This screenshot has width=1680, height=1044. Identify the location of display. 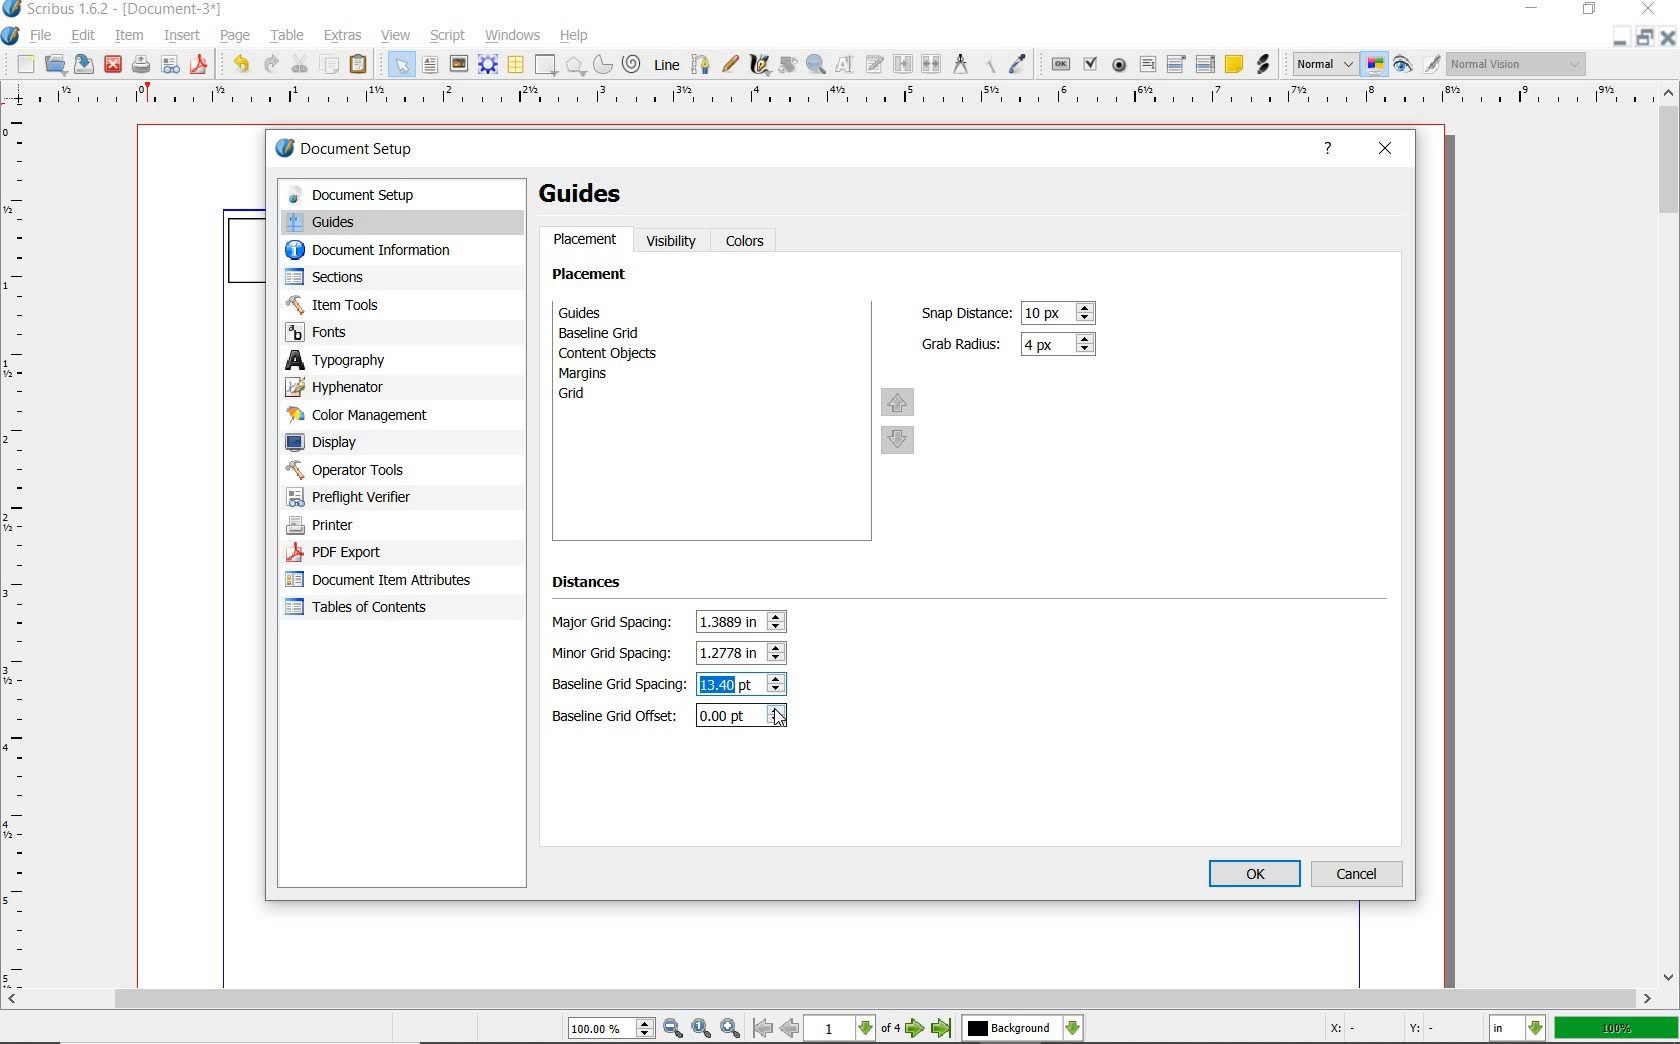
(390, 444).